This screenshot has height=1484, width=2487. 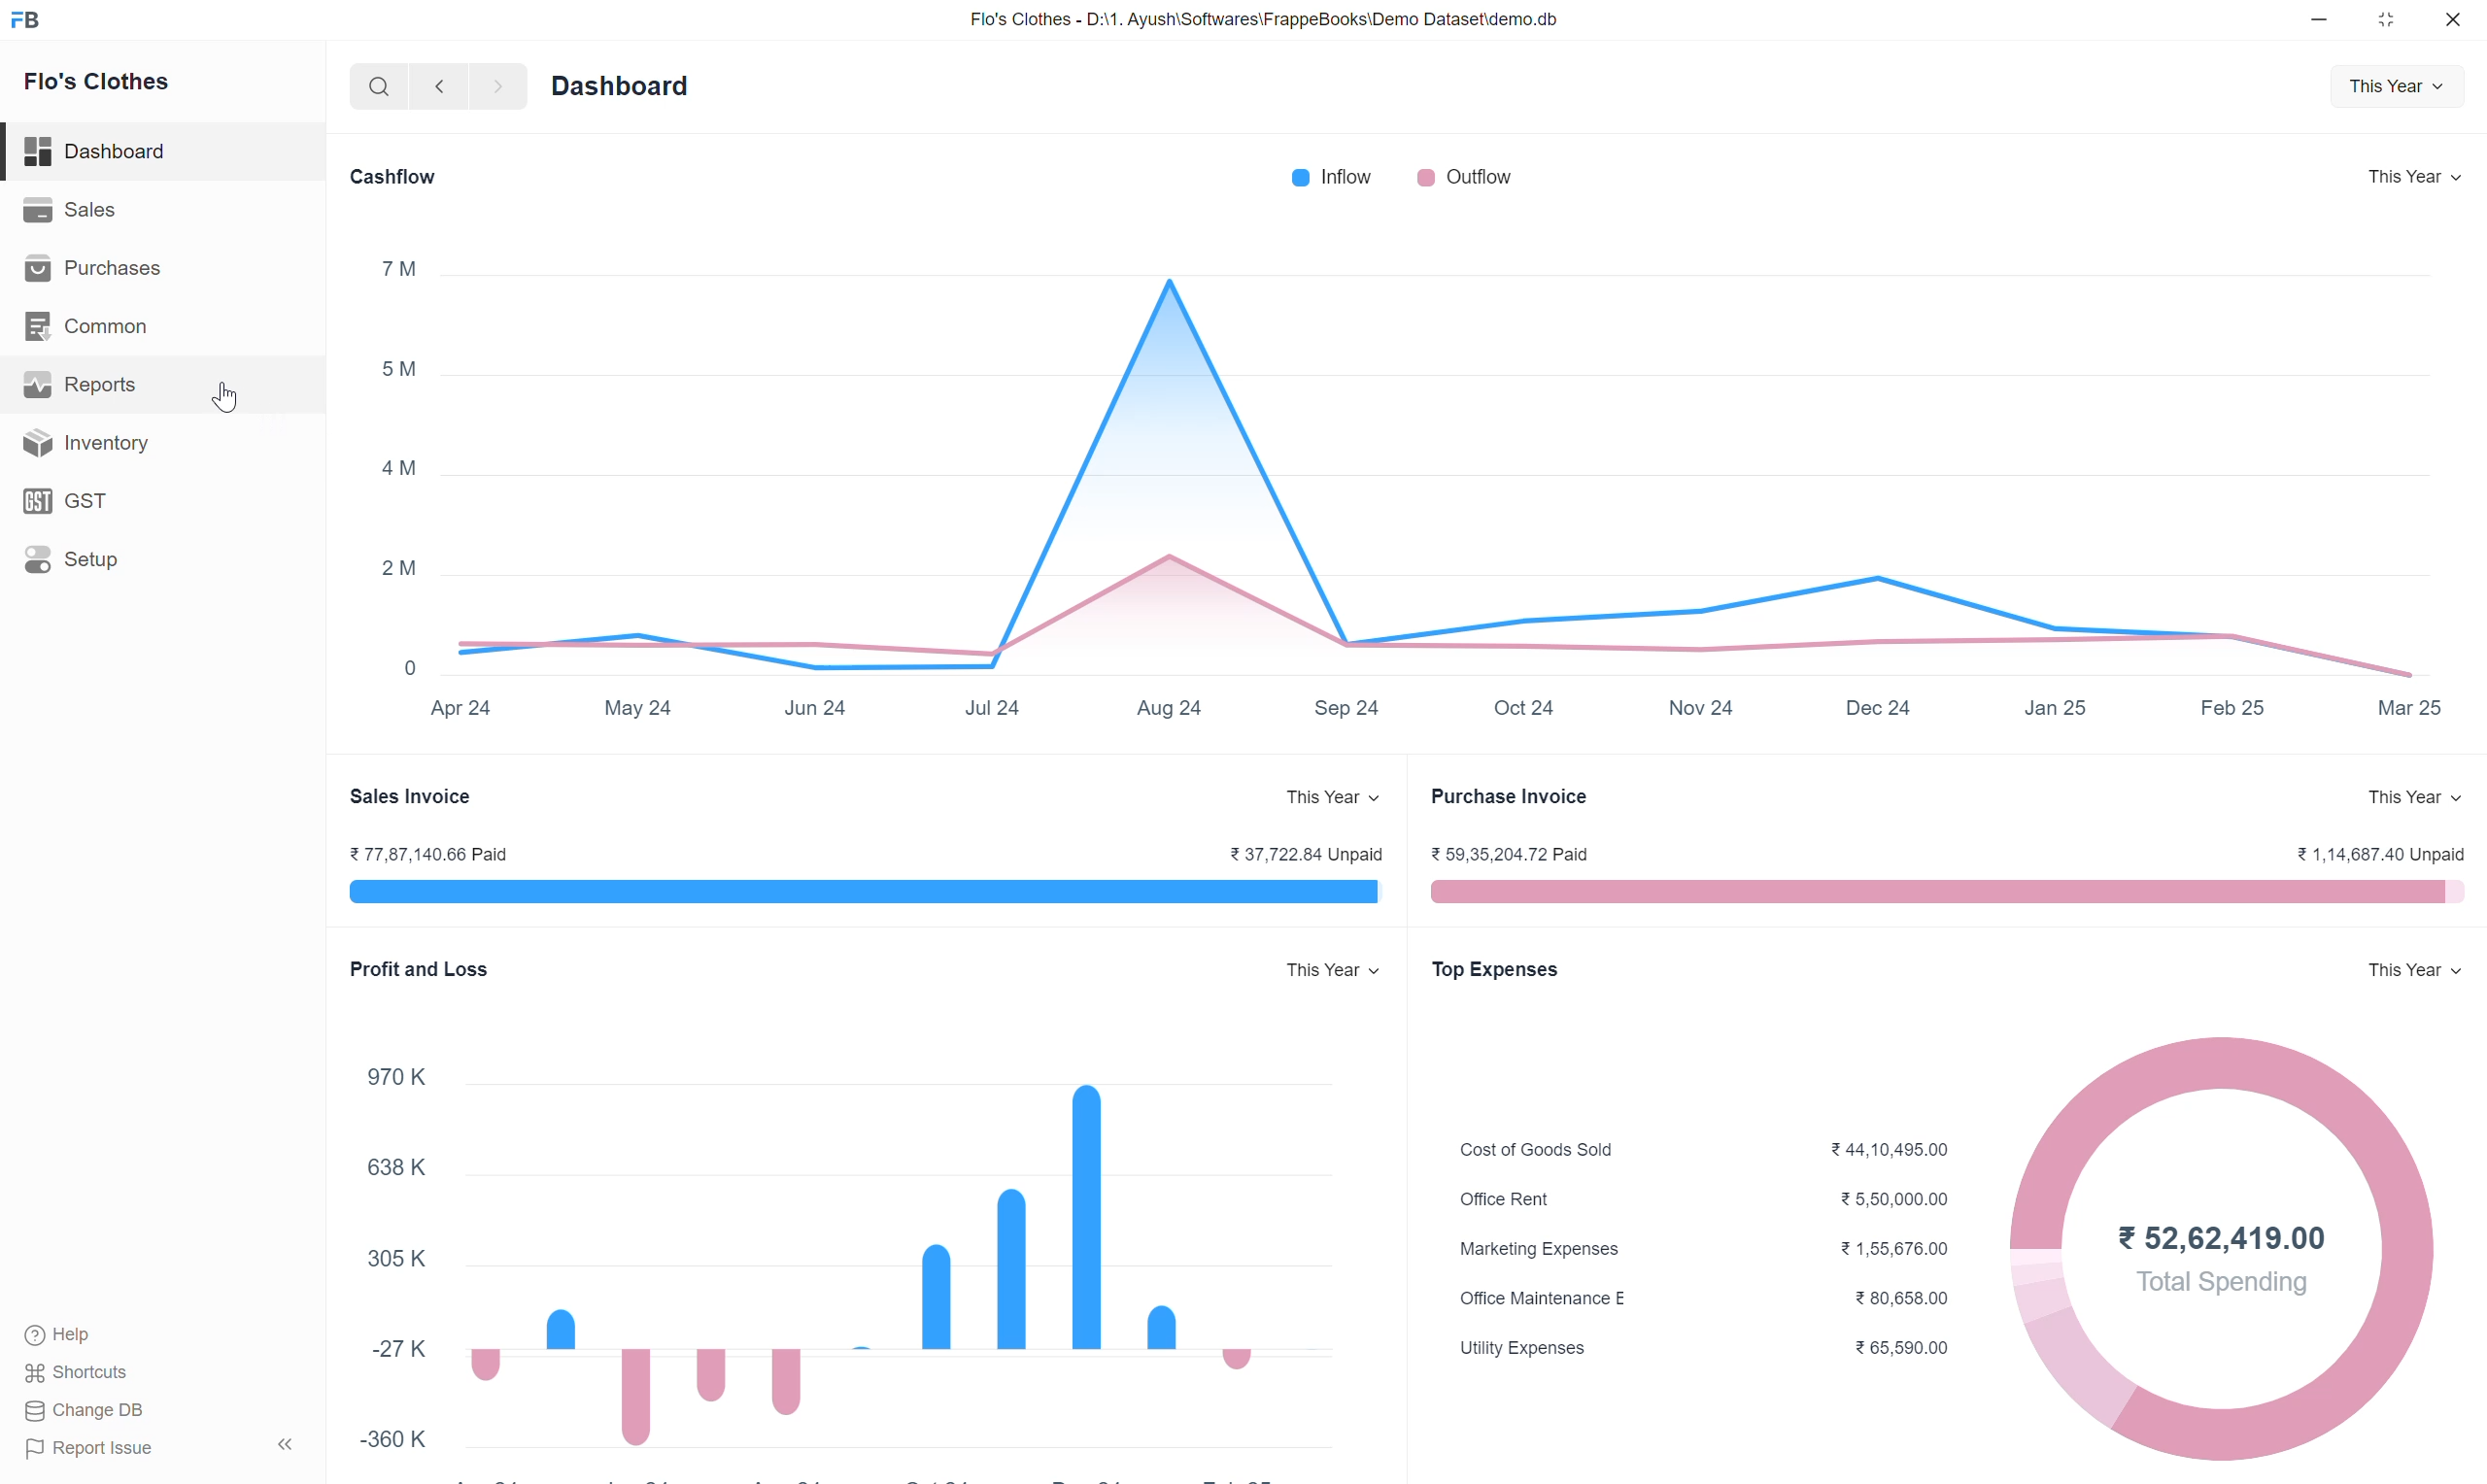 What do you see at coordinates (385, 1076) in the screenshot?
I see `970 K` at bounding box center [385, 1076].